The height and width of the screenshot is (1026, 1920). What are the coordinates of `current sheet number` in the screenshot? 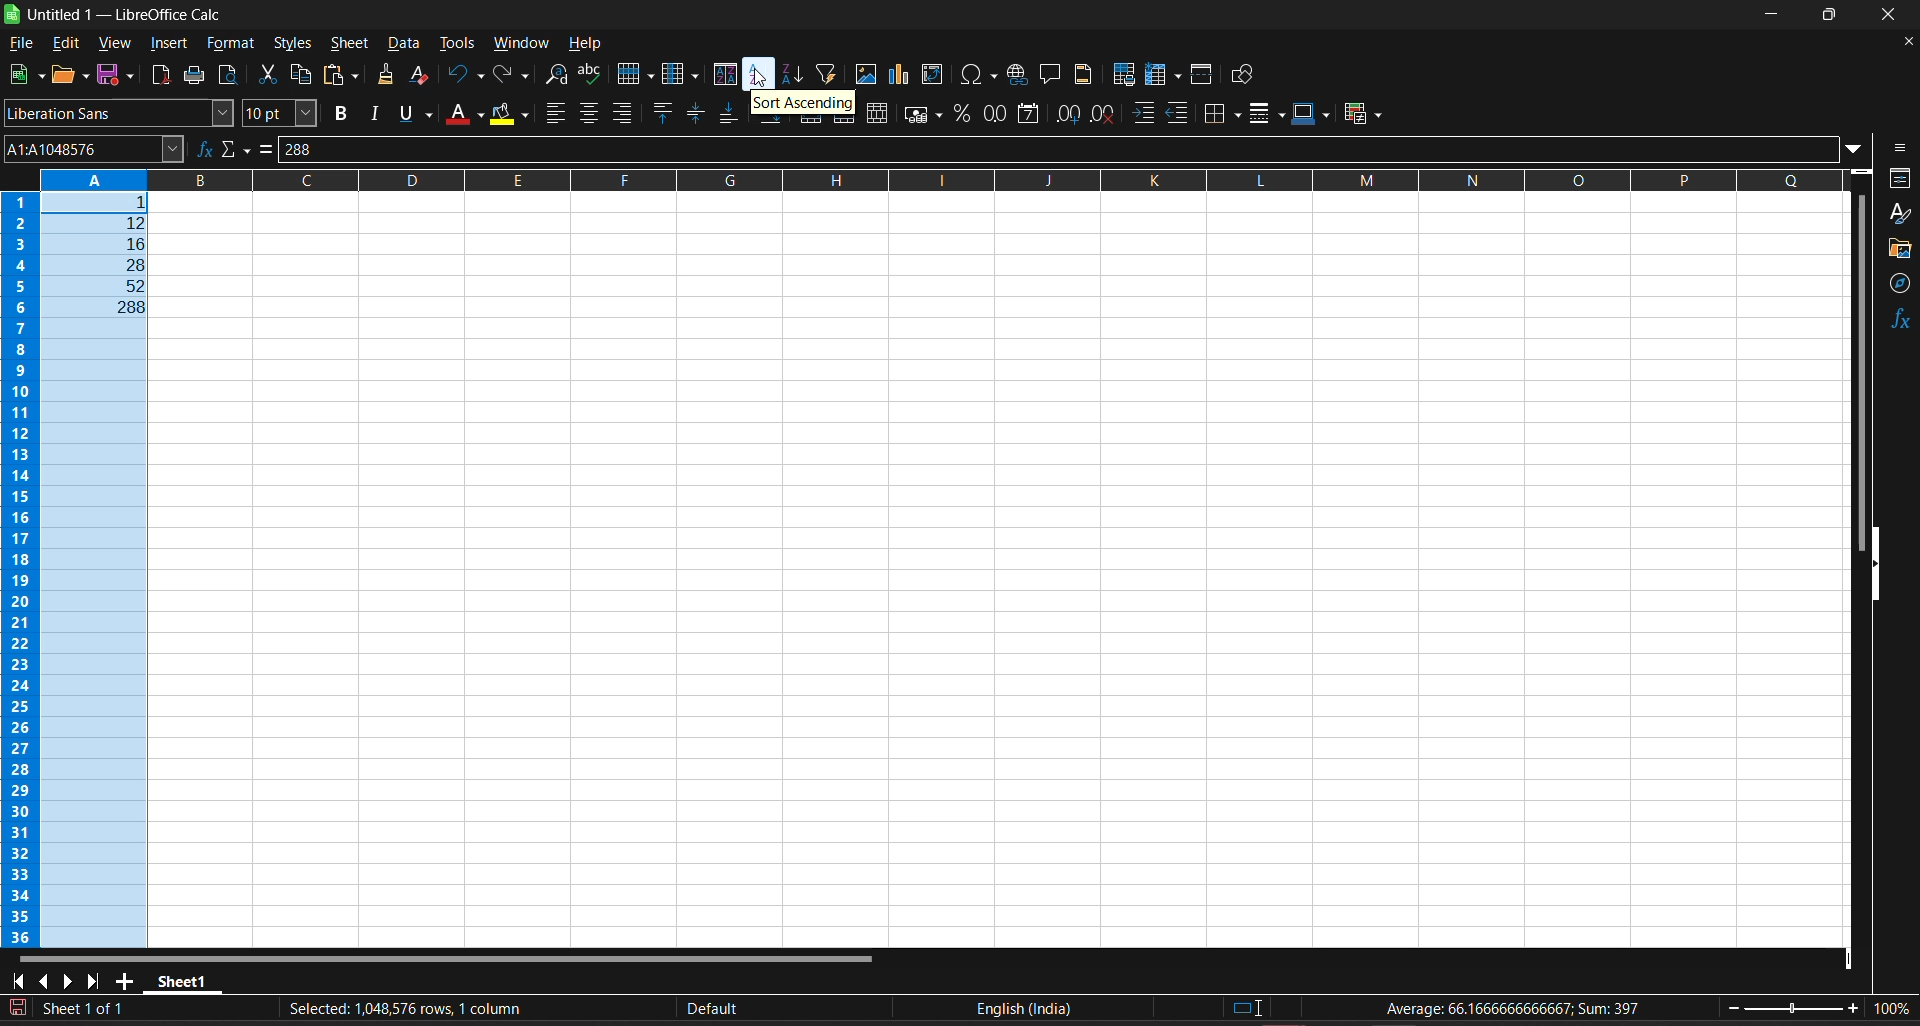 It's located at (88, 1010).